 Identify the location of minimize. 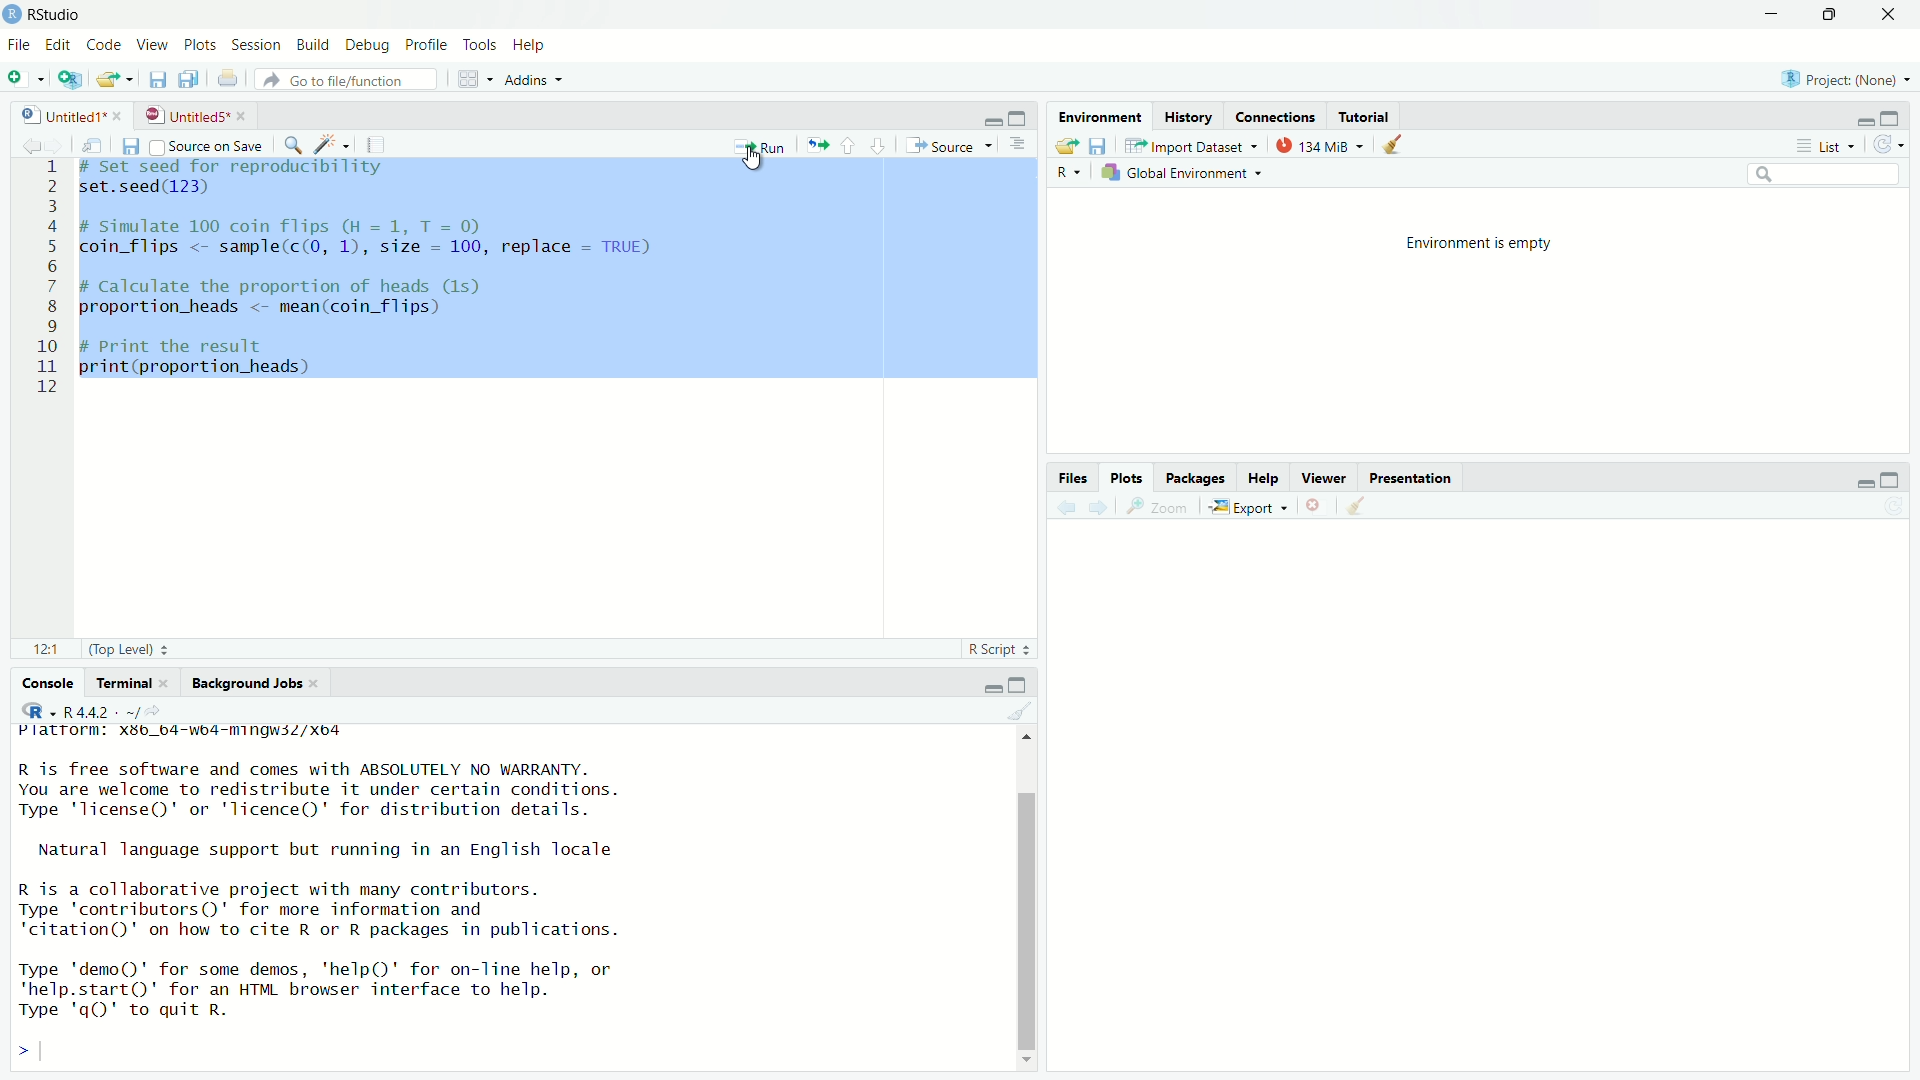
(1773, 14).